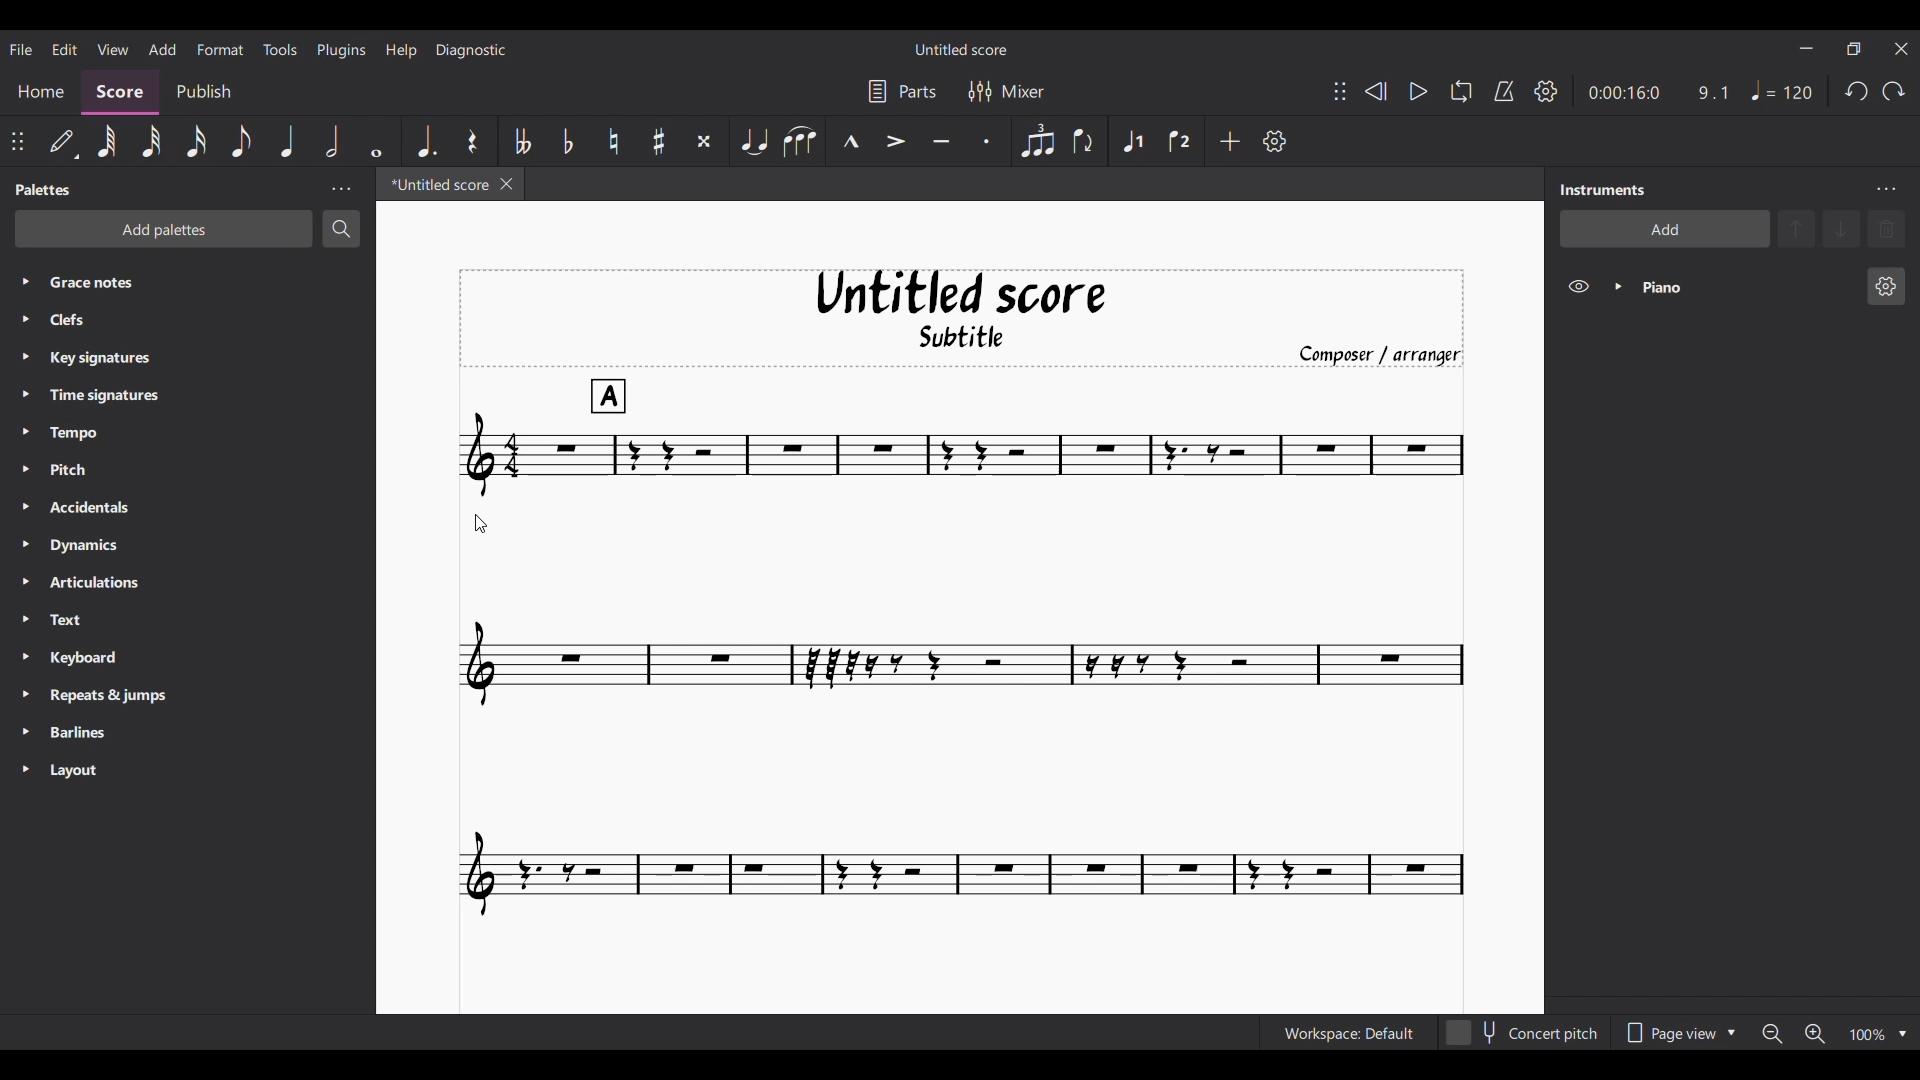  Describe the element at coordinates (1814, 1034) in the screenshot. I see `Zoom in` at that location.